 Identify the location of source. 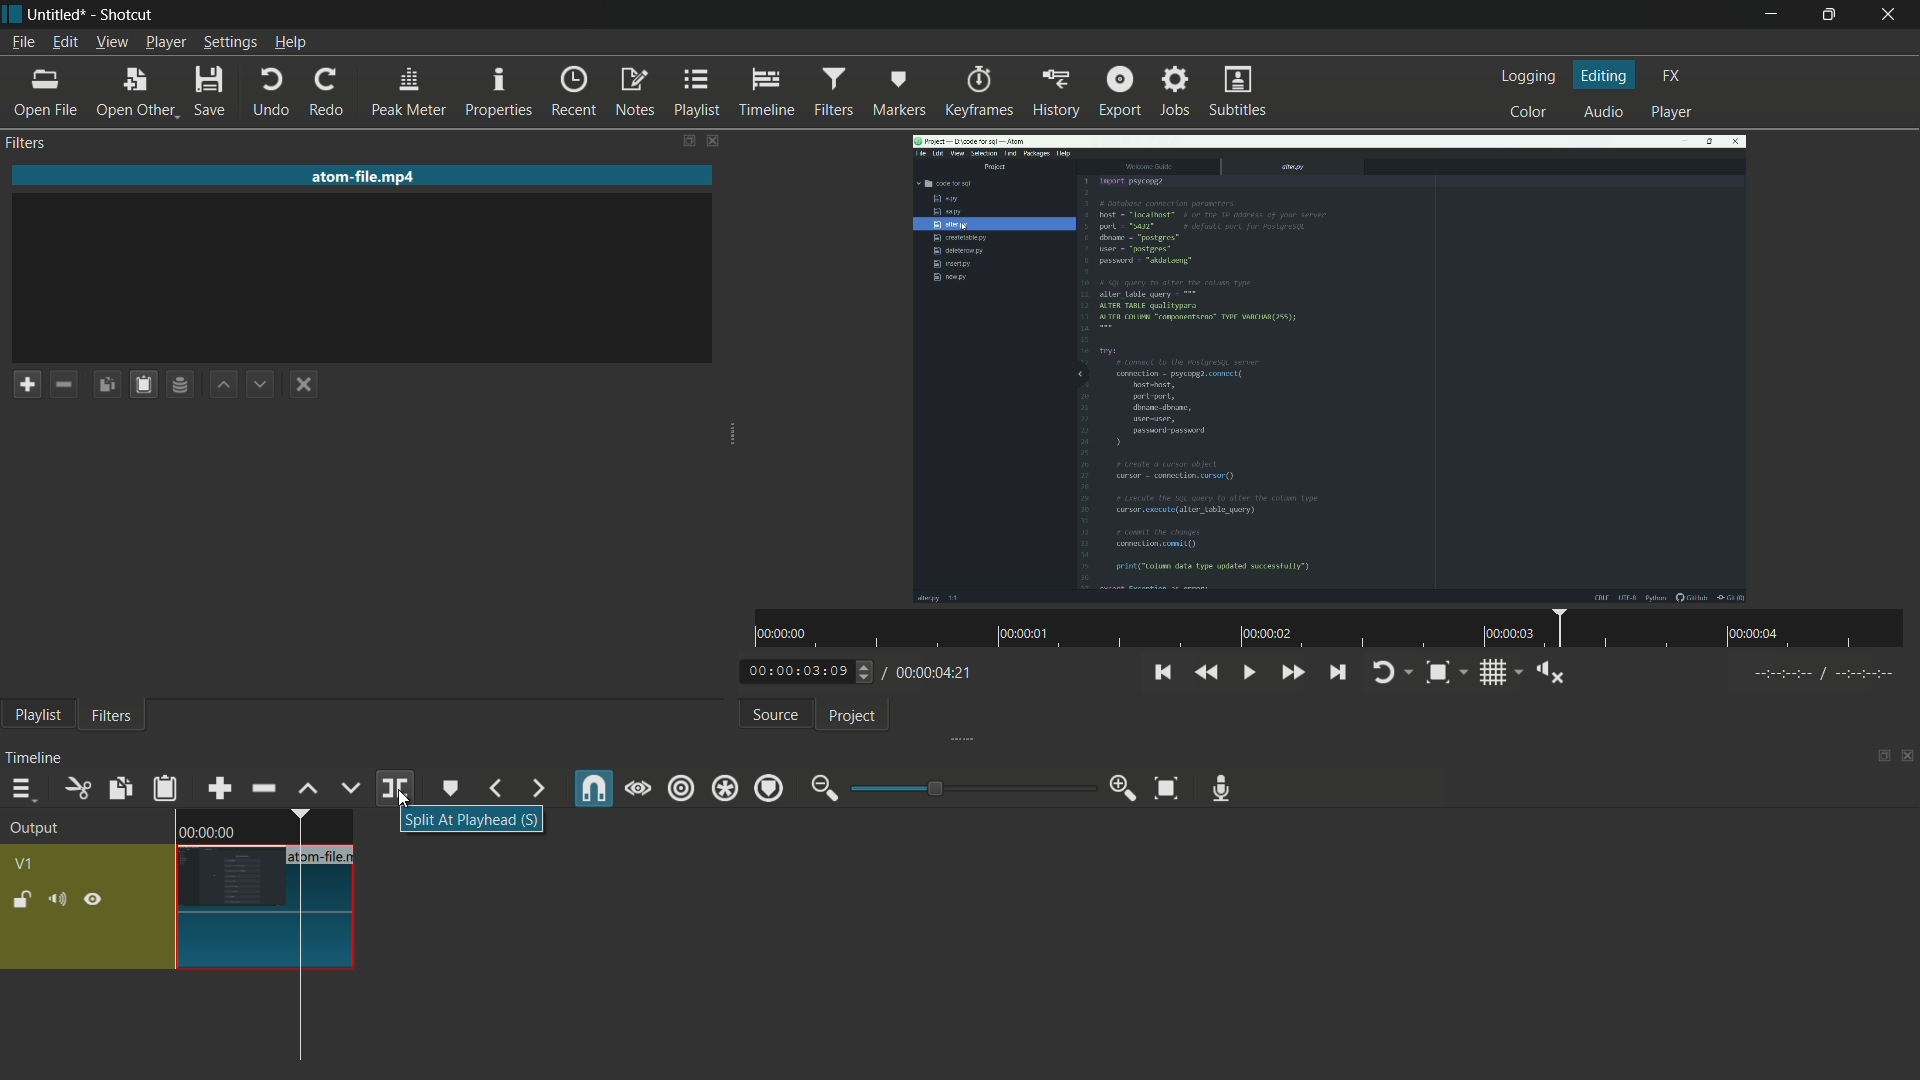
(778, 716).